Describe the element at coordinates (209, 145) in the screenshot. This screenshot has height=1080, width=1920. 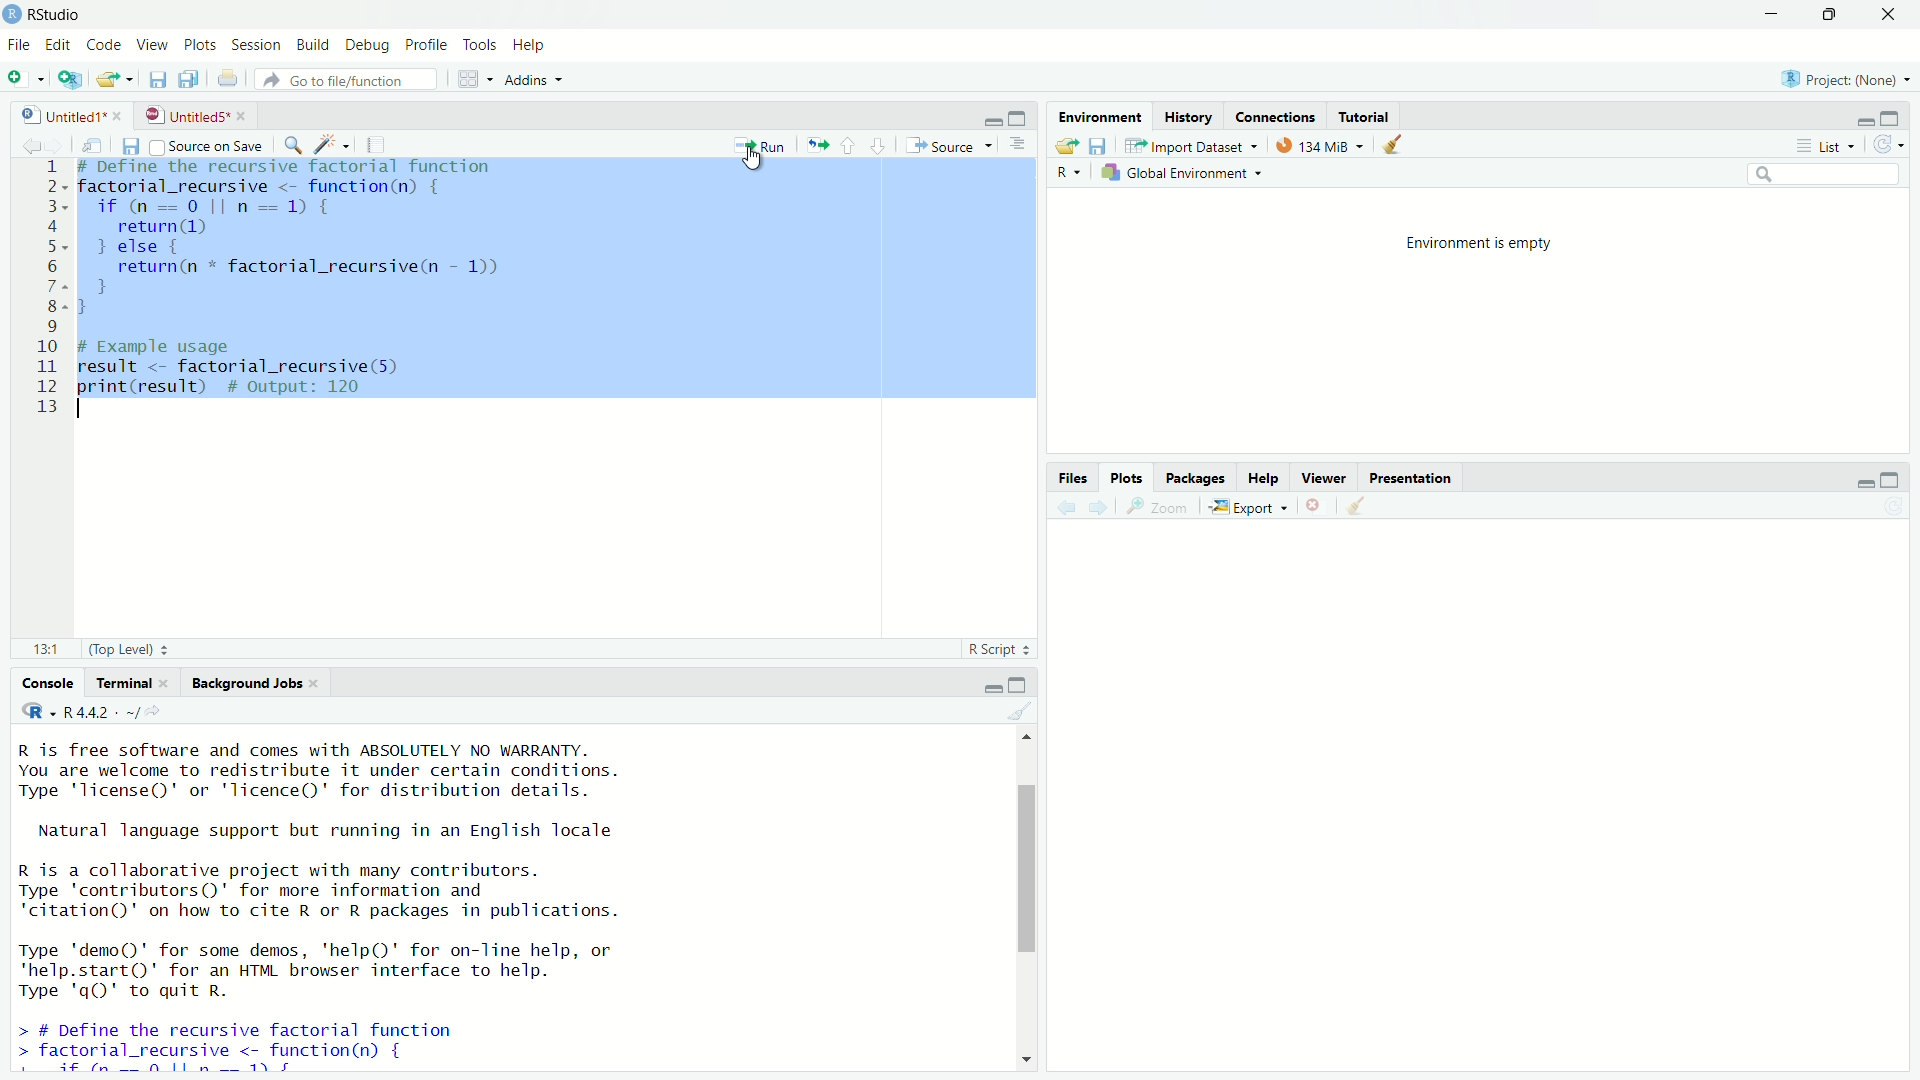
I see `Sourceon Save` at that location.